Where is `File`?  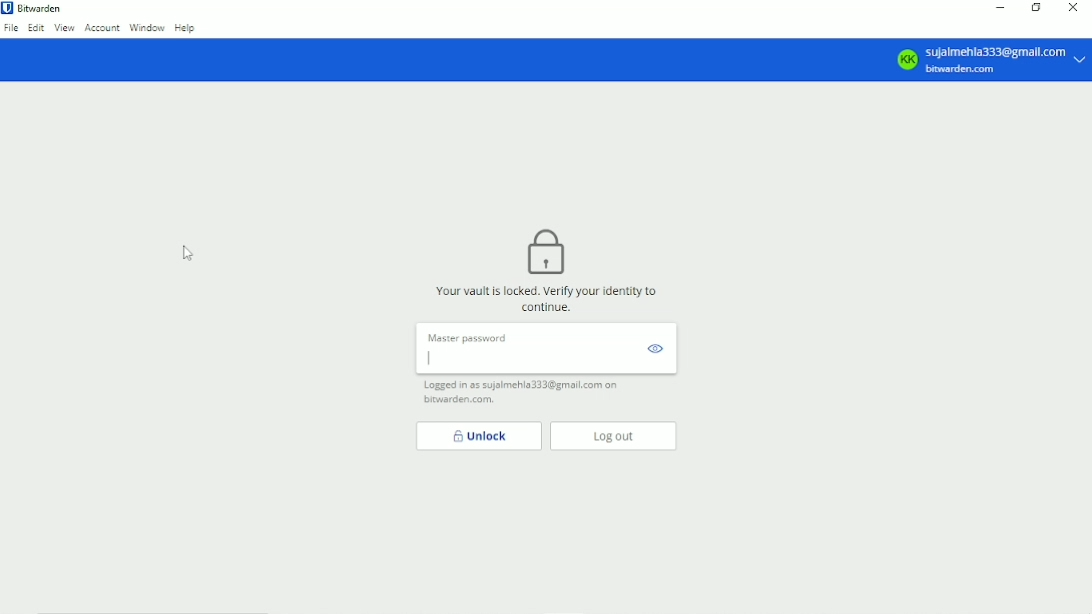 File is located at coordinates (10, 30).